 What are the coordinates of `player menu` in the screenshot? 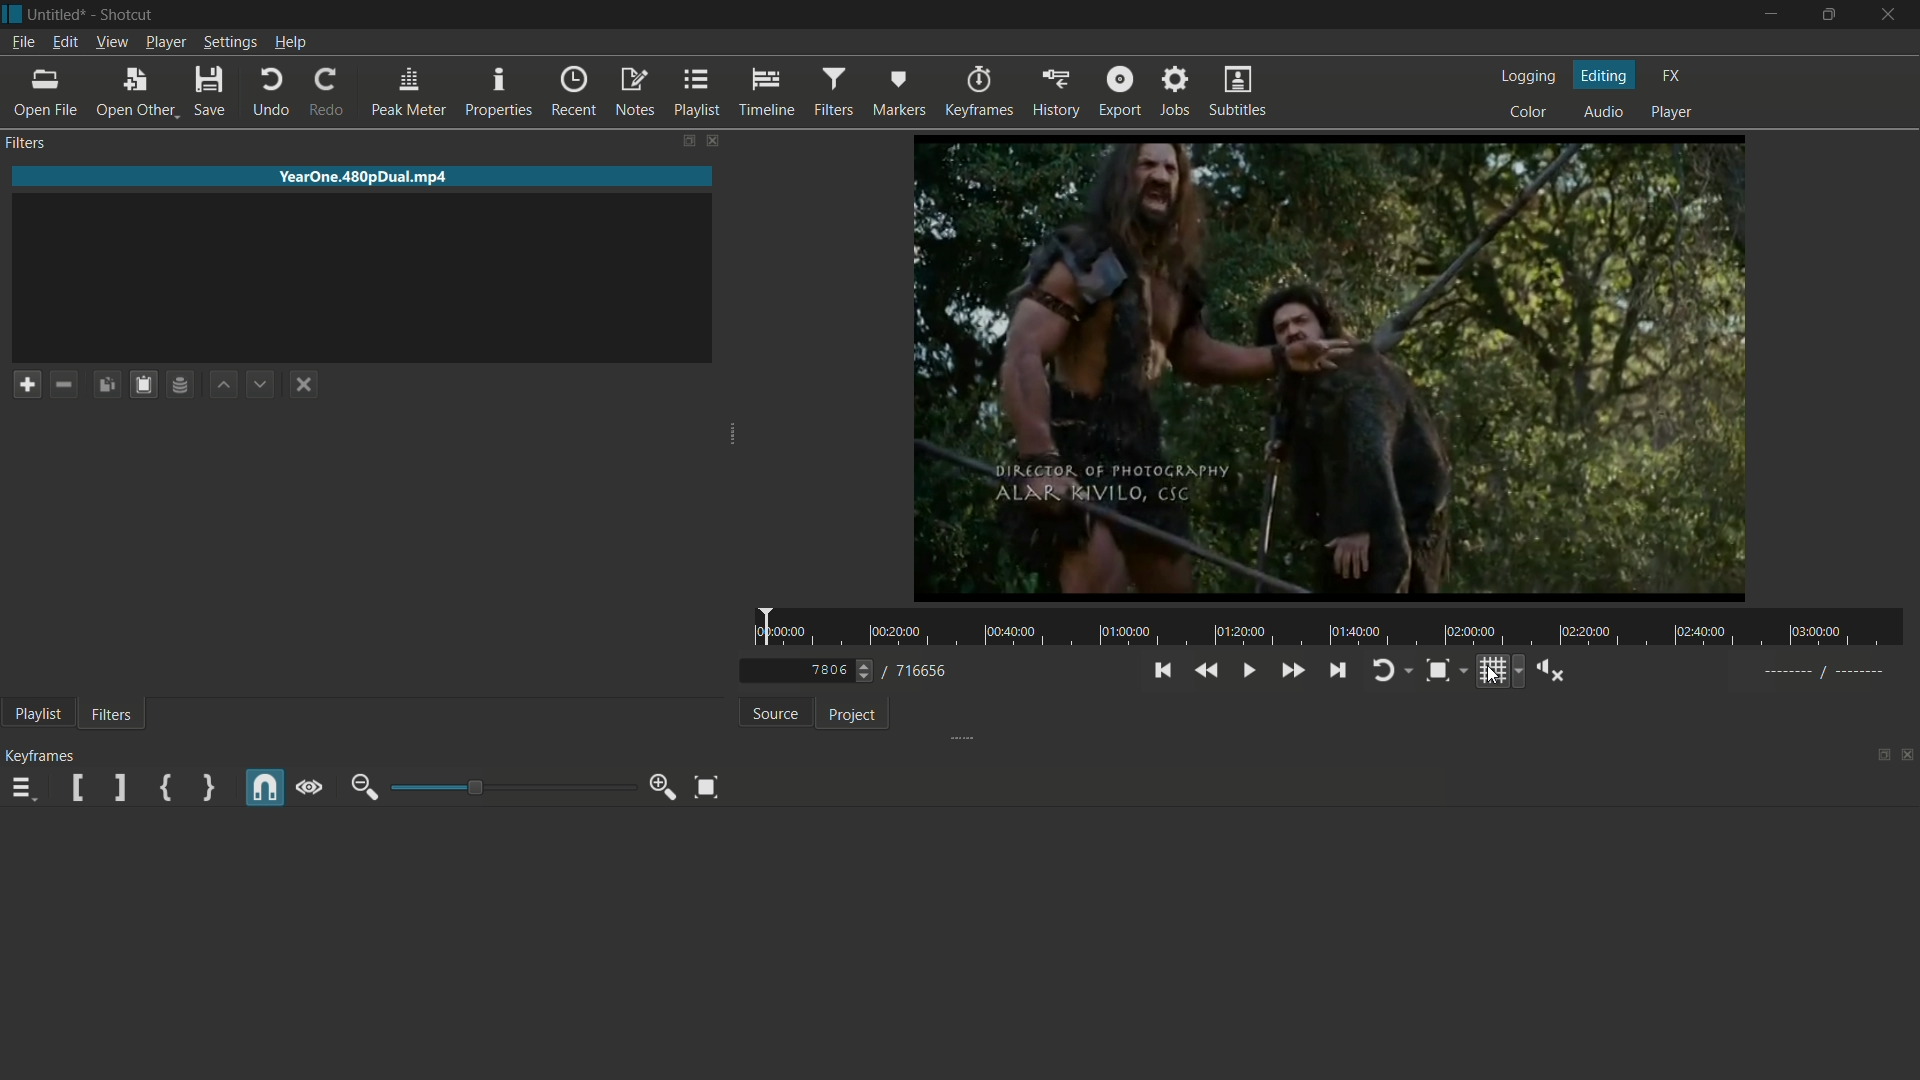 It's located at (166, 43).